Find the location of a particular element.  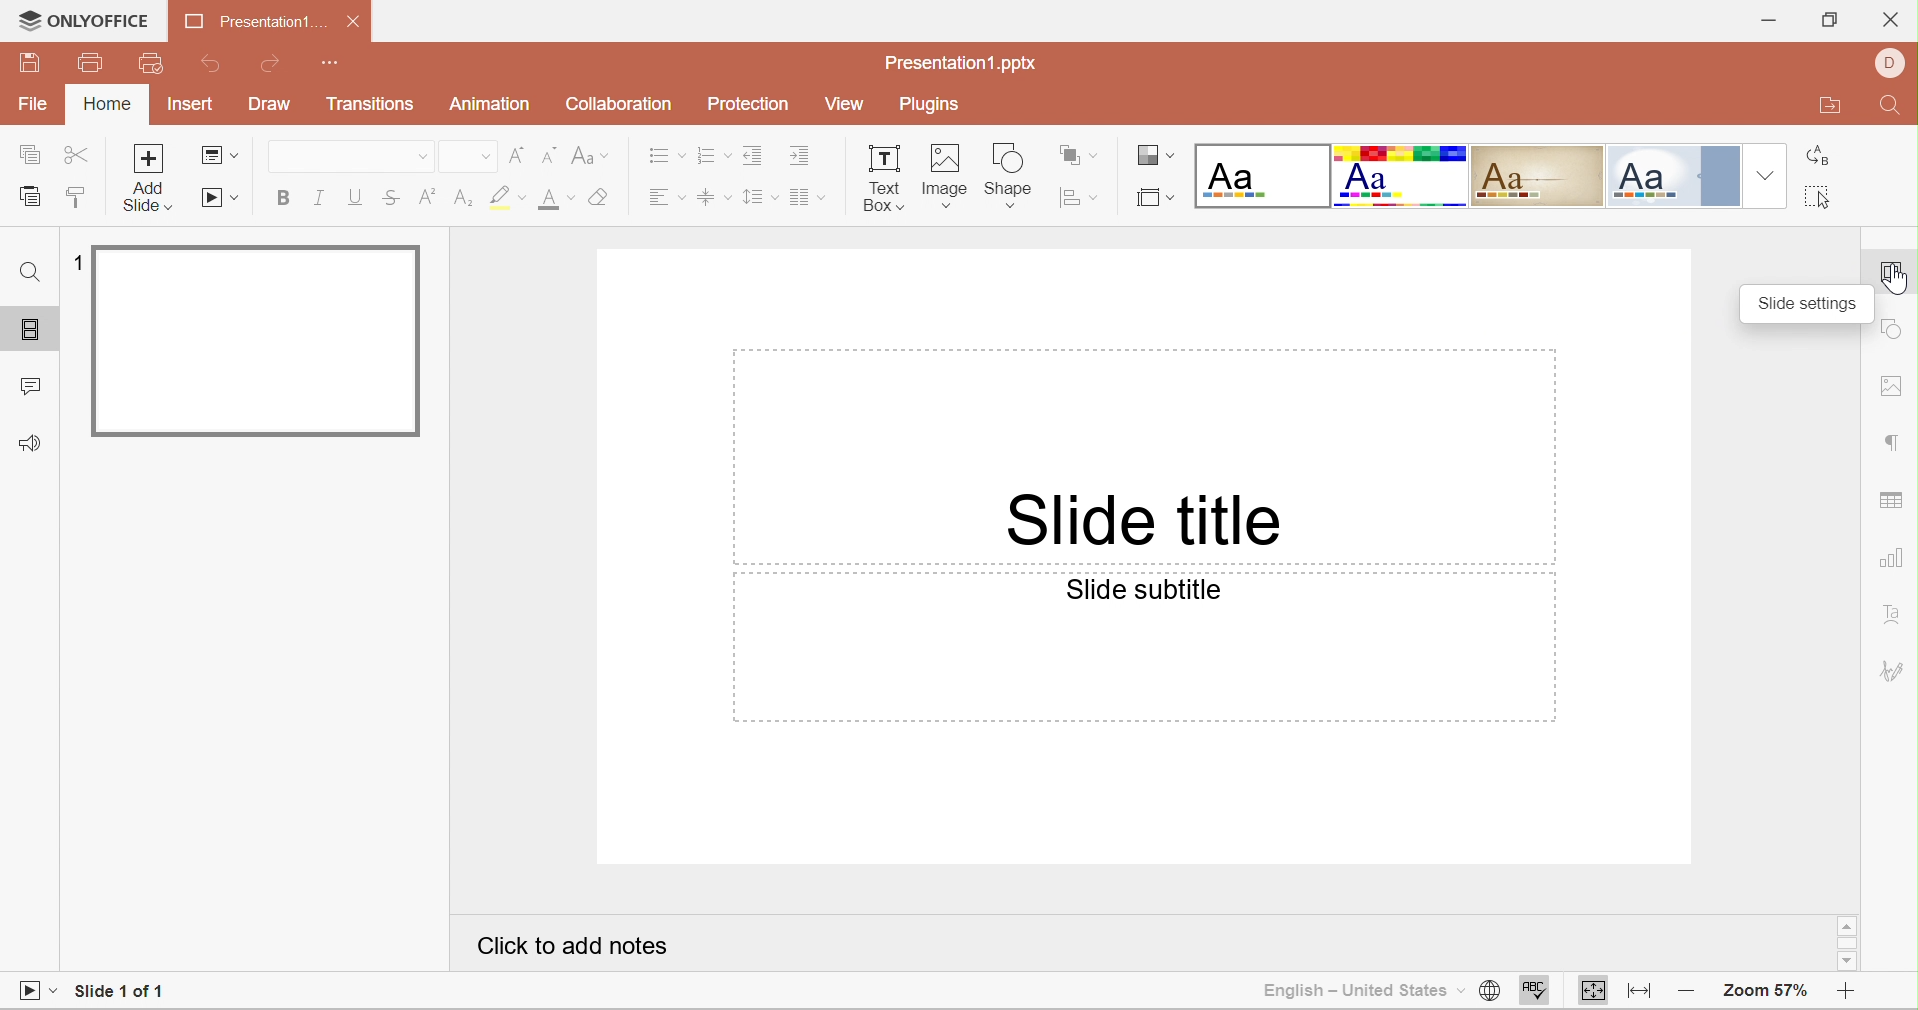

Align shape is located at coordinates (1078, 195).